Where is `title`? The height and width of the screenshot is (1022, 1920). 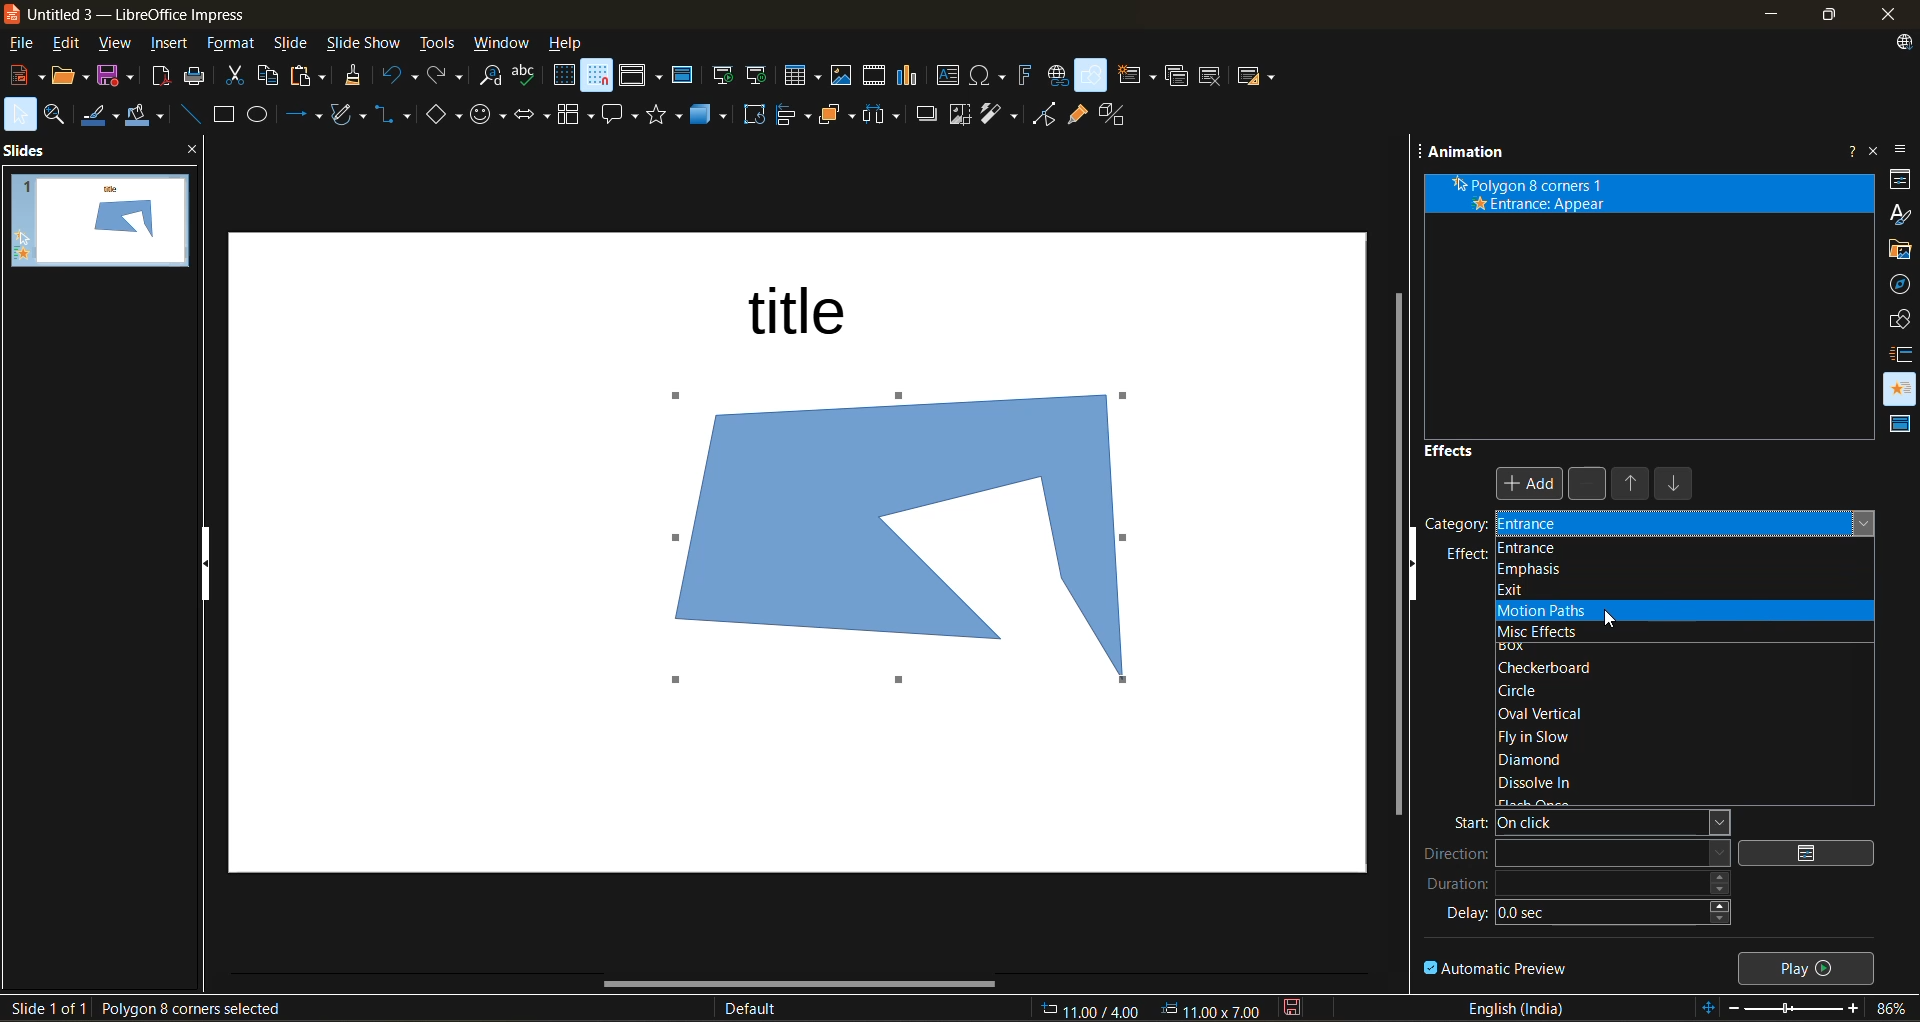
title is located at coordinates (802, 310).